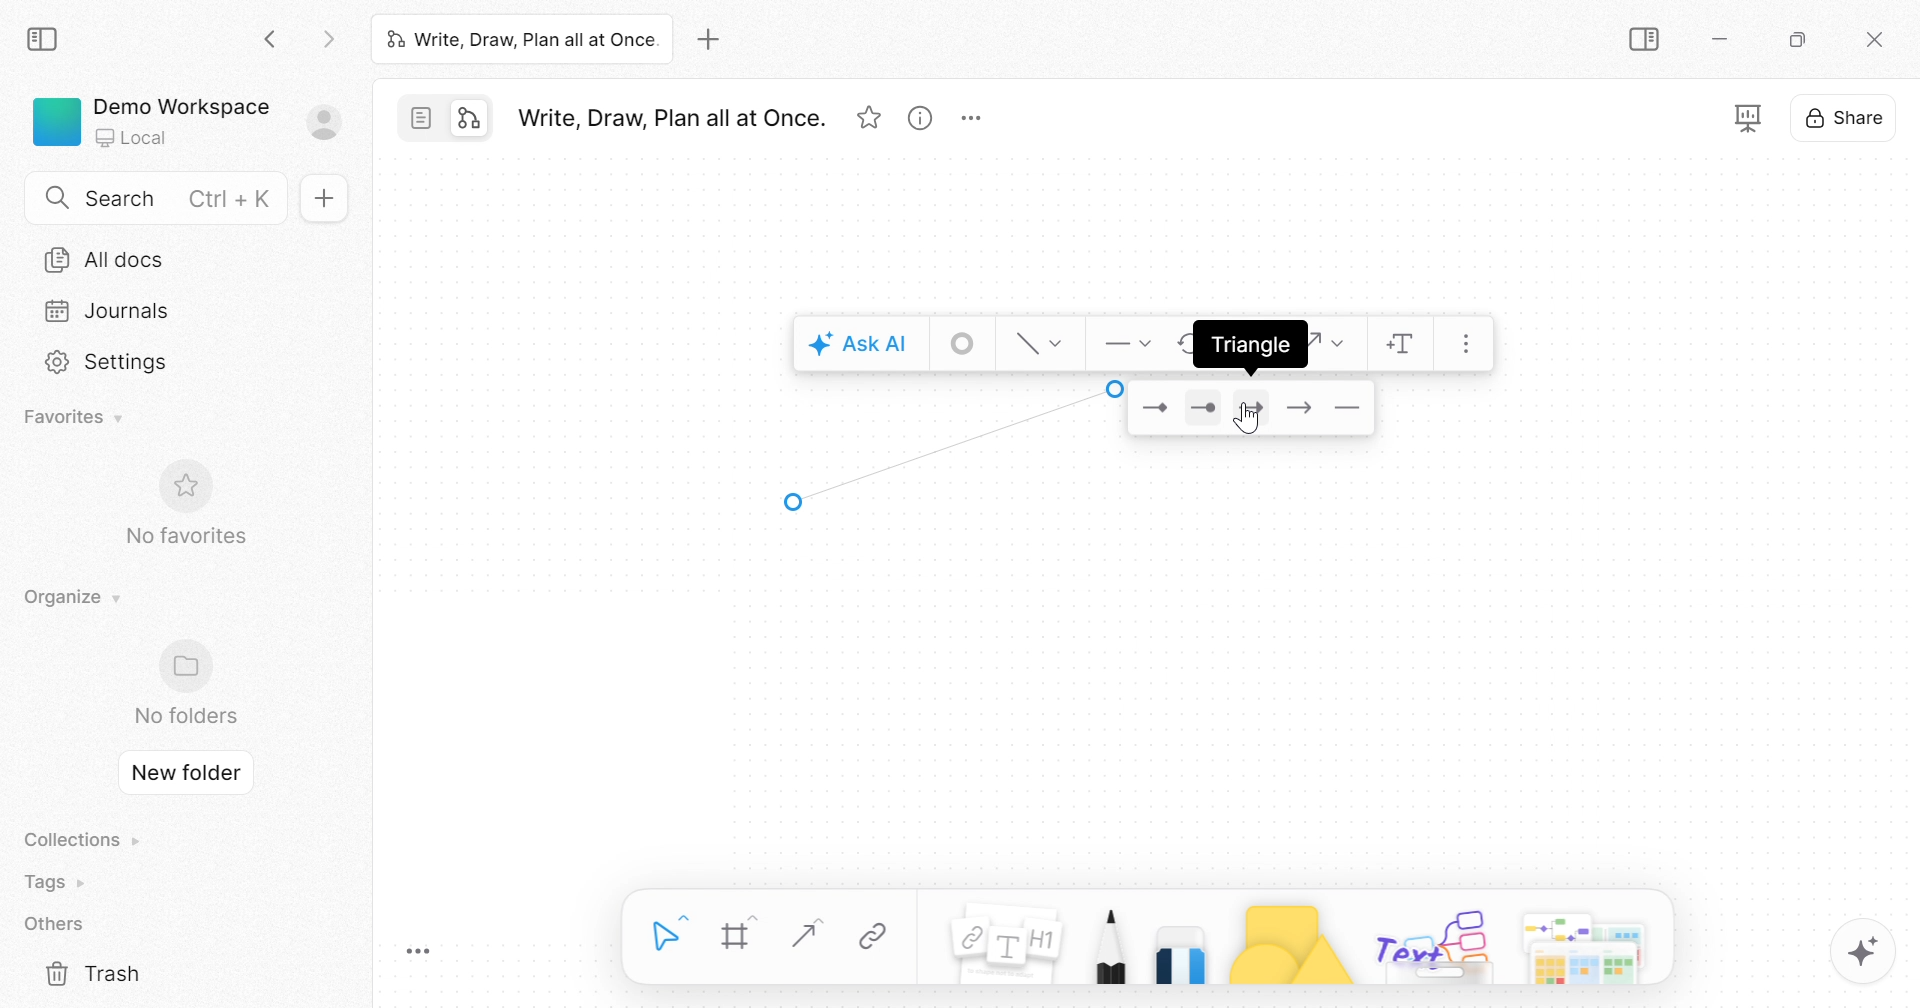 The height and width of the screenshot is (1008, 1920). Describe the element at coordinates (976, 119) in the screenshot. I see `More options` at that location.